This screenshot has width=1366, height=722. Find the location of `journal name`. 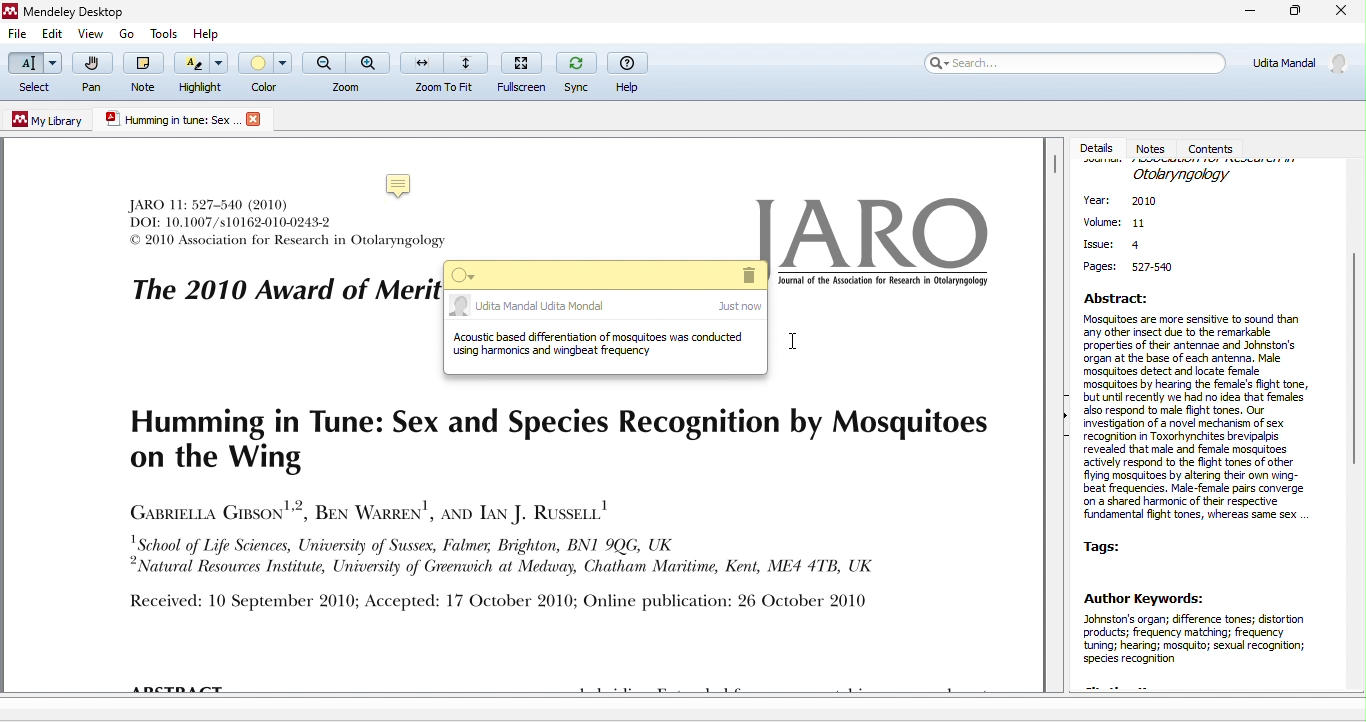

journal name is located at coordinates (1182, 175).